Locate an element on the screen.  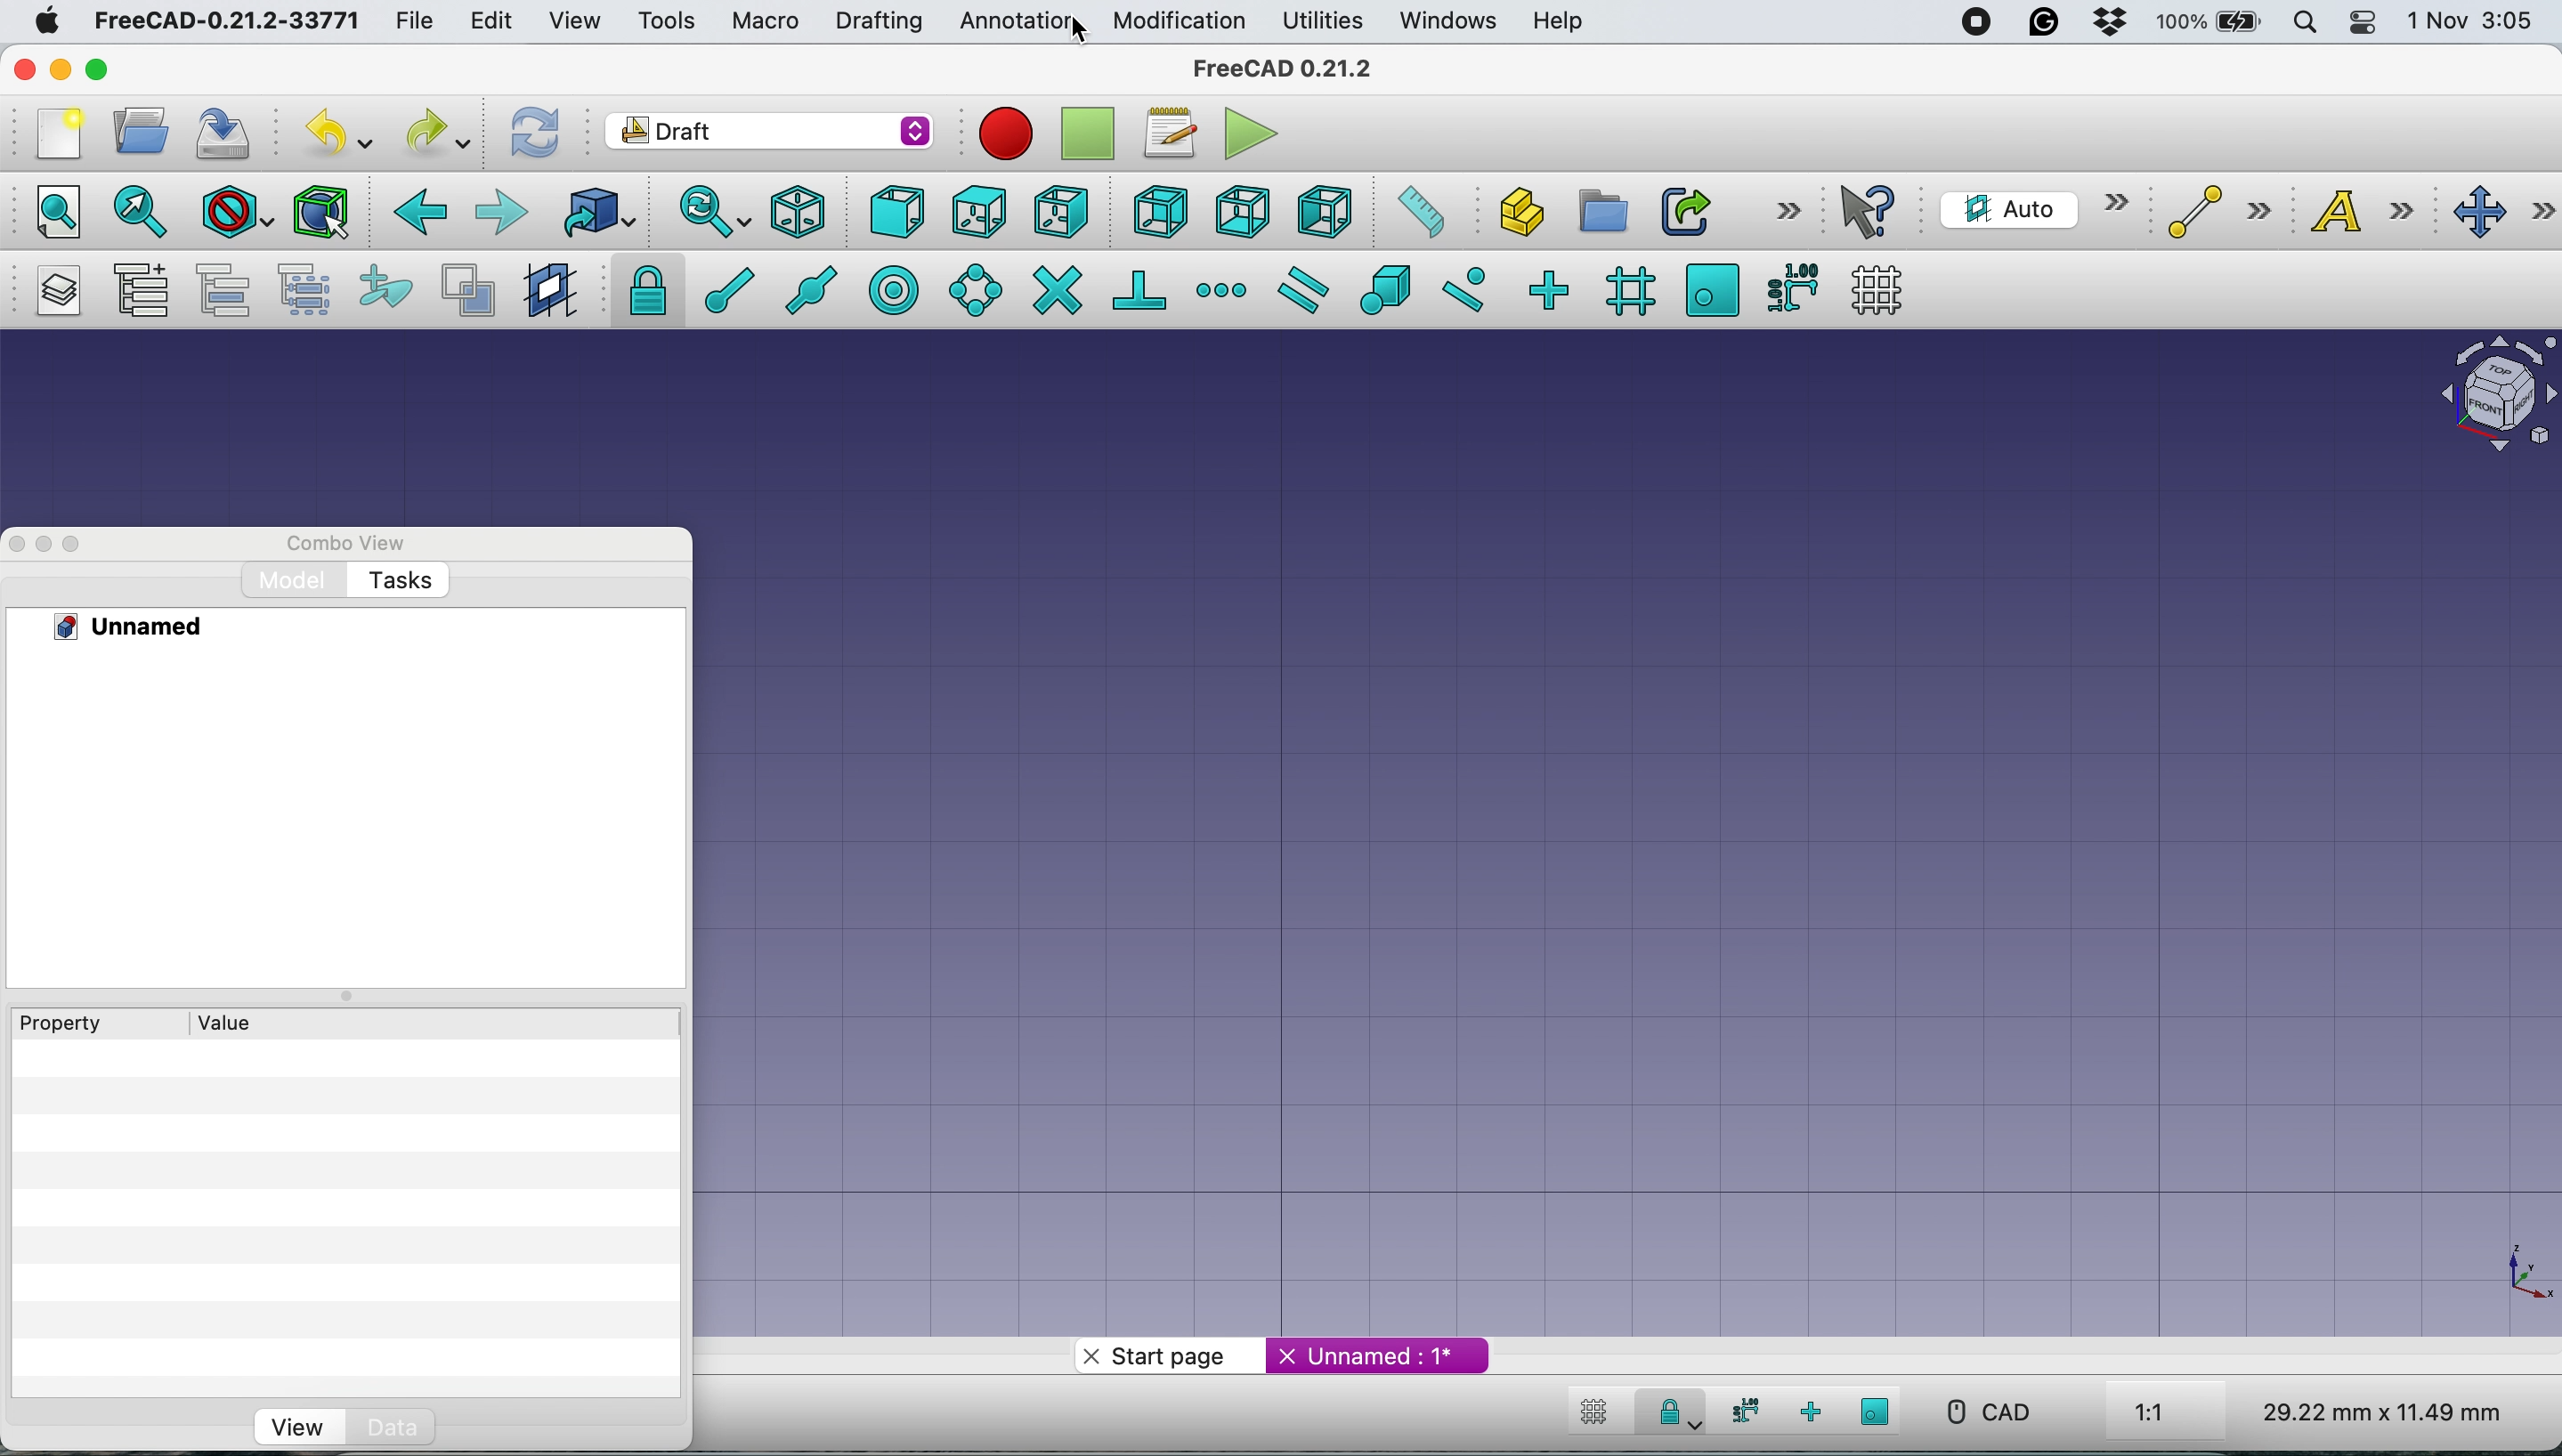
Selection filter is located at coordinates (324, 211).